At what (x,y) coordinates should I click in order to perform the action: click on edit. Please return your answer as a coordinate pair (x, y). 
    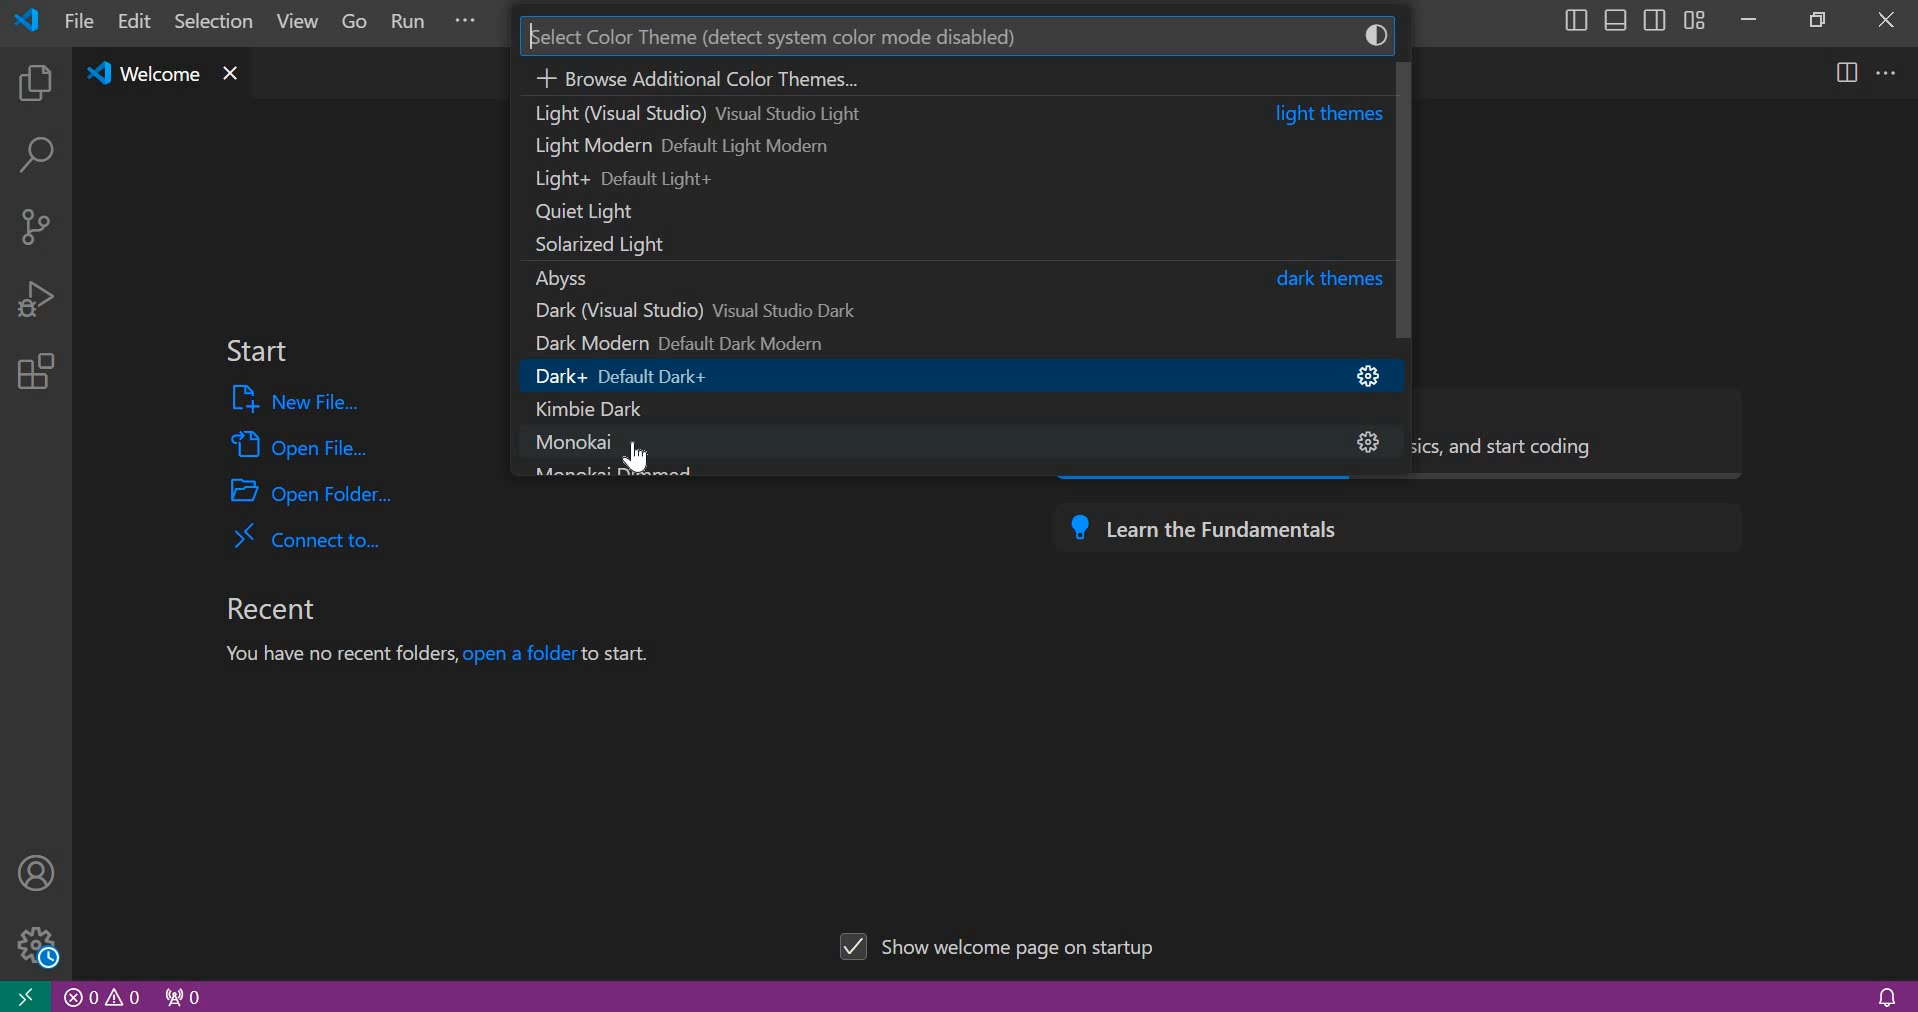
    Looking at the image, I should click on (136, 22).